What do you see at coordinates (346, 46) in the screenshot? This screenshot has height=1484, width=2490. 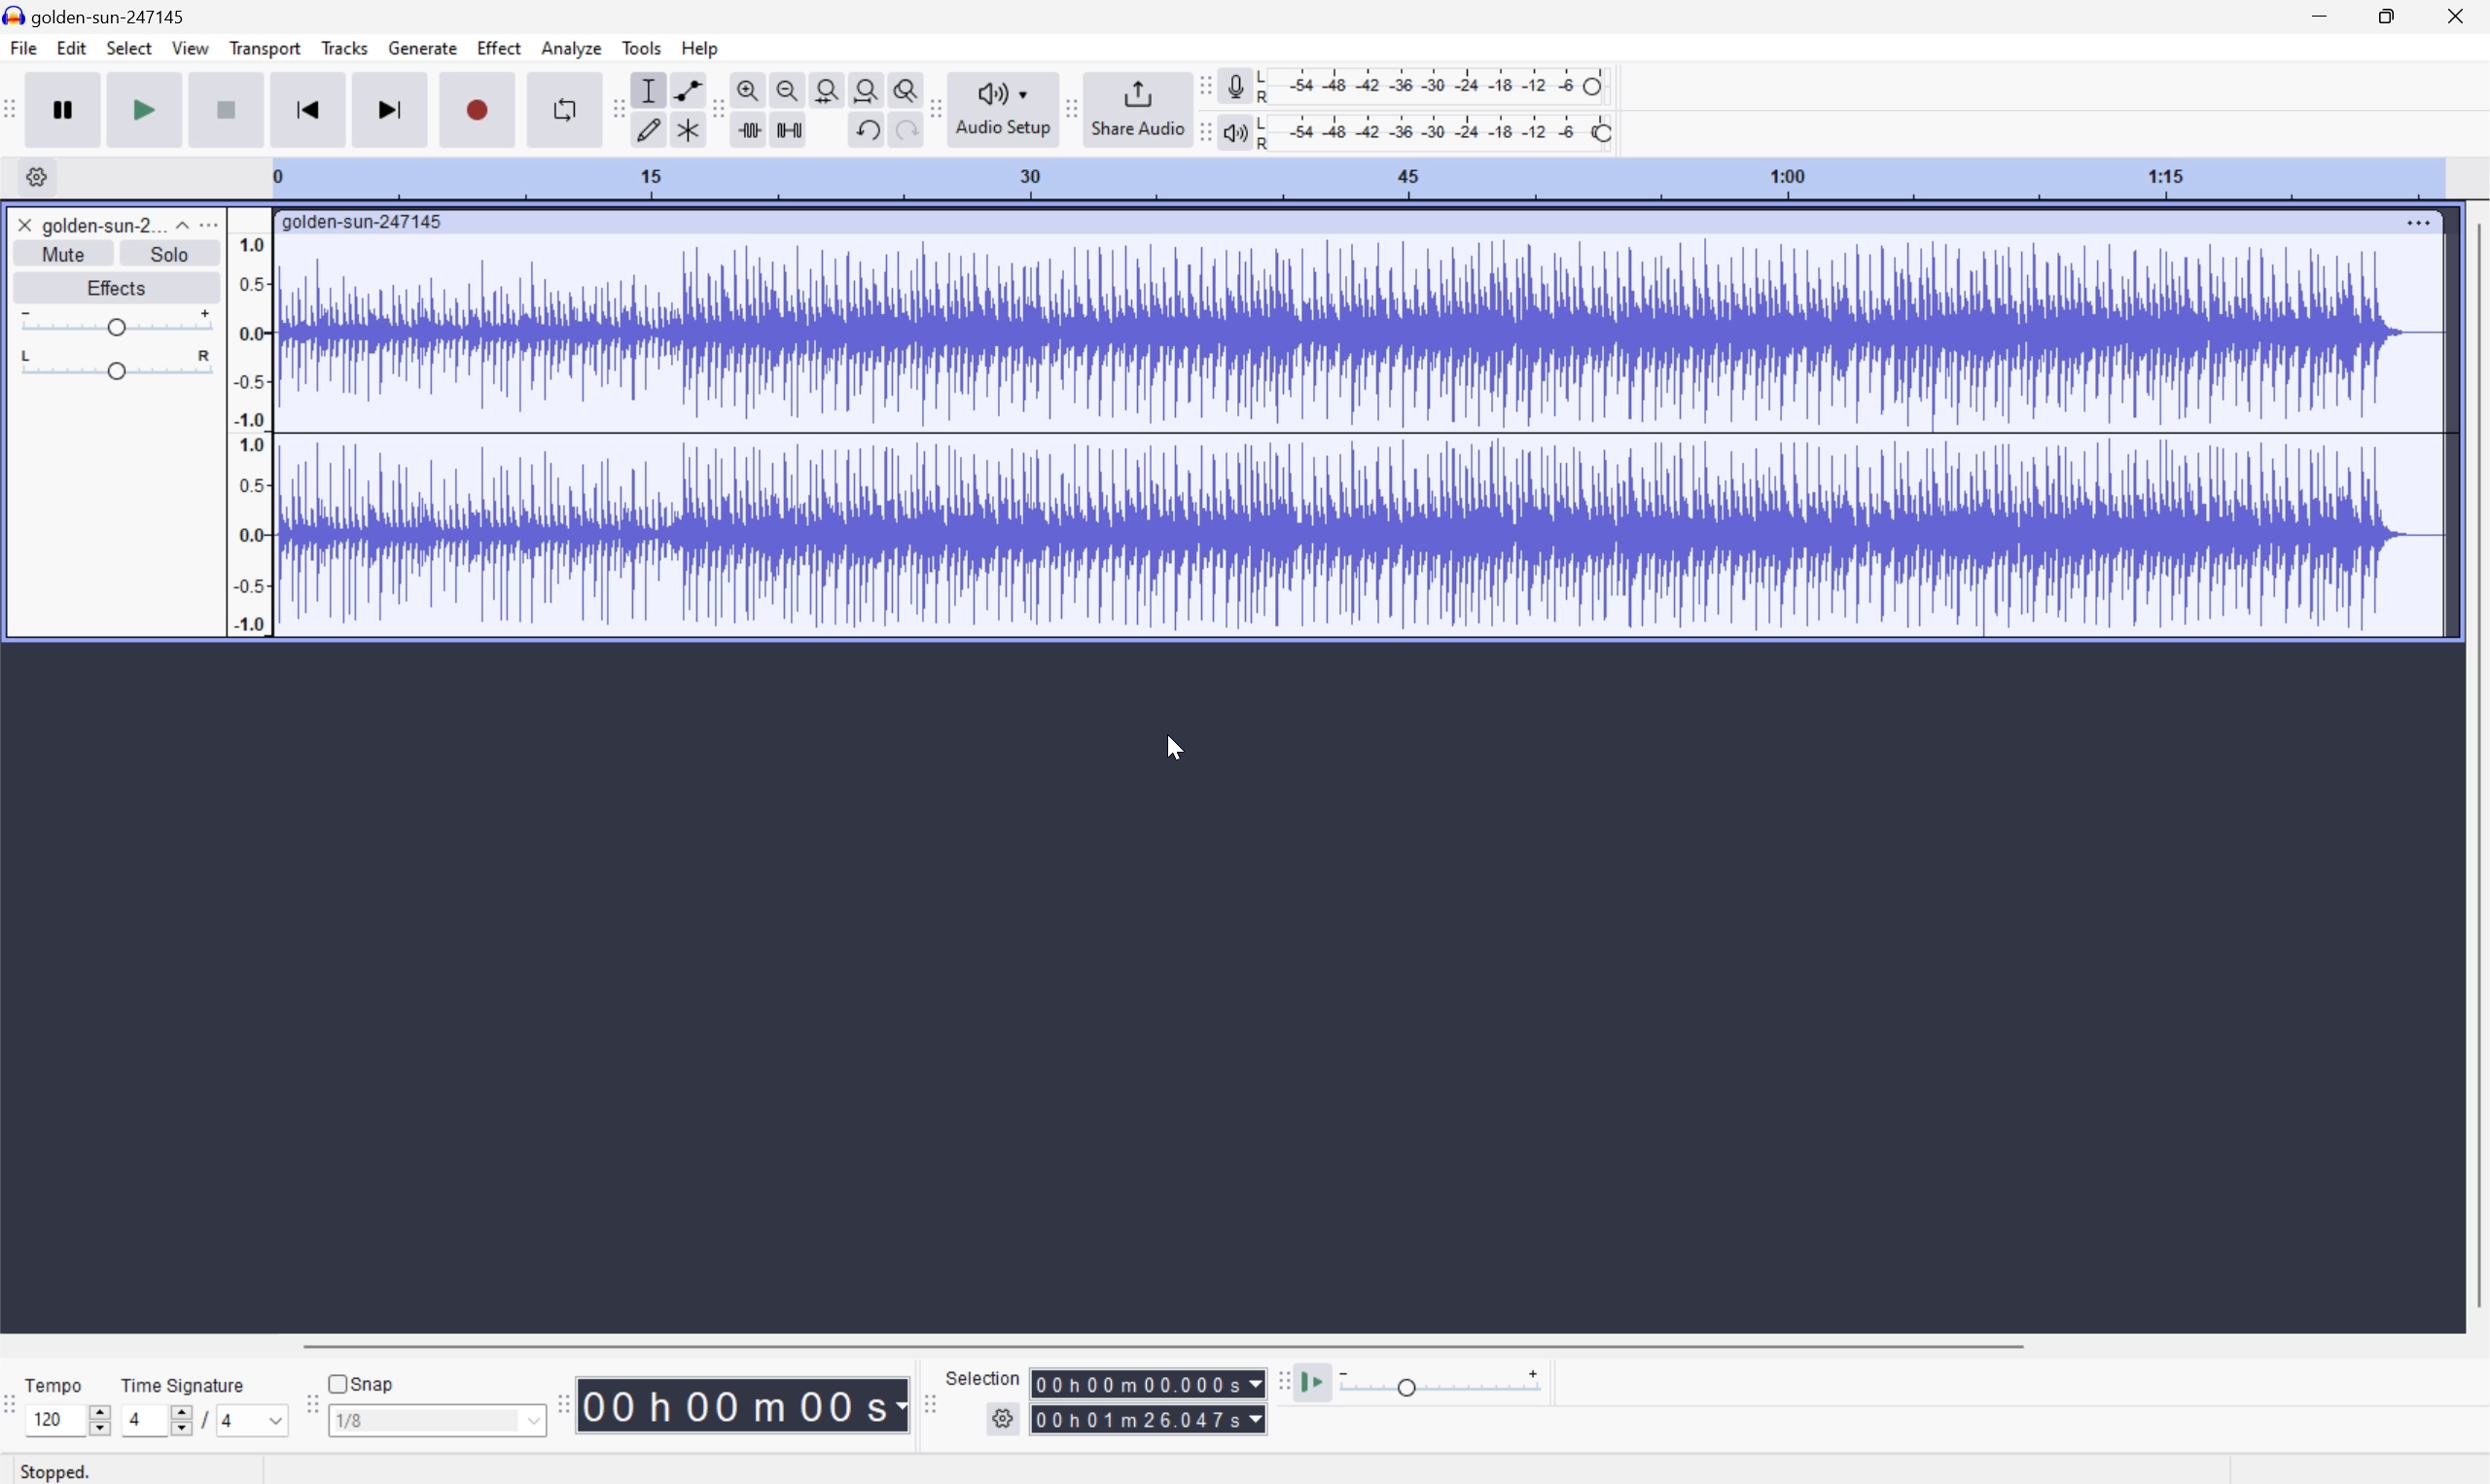 I see `Tracks` at bounding box center [346, 46].